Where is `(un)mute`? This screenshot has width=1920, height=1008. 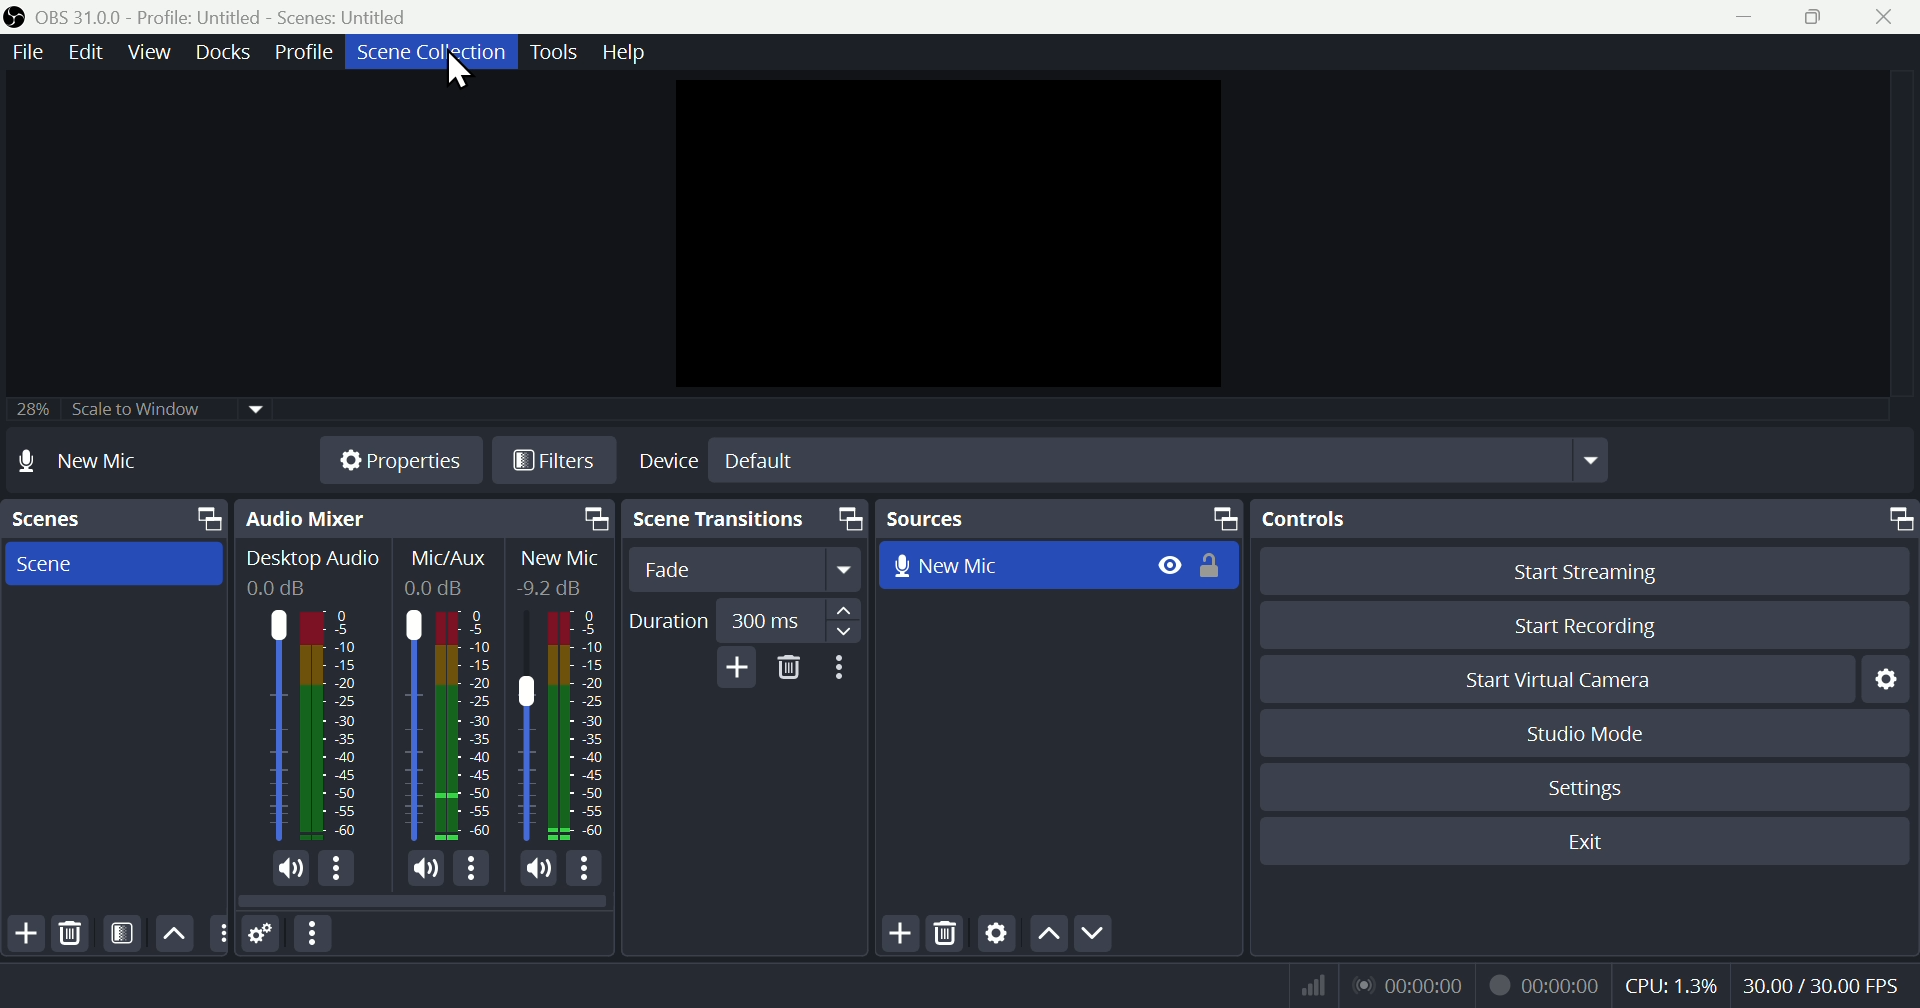 (un)mute is located at coordinates (424, 868).